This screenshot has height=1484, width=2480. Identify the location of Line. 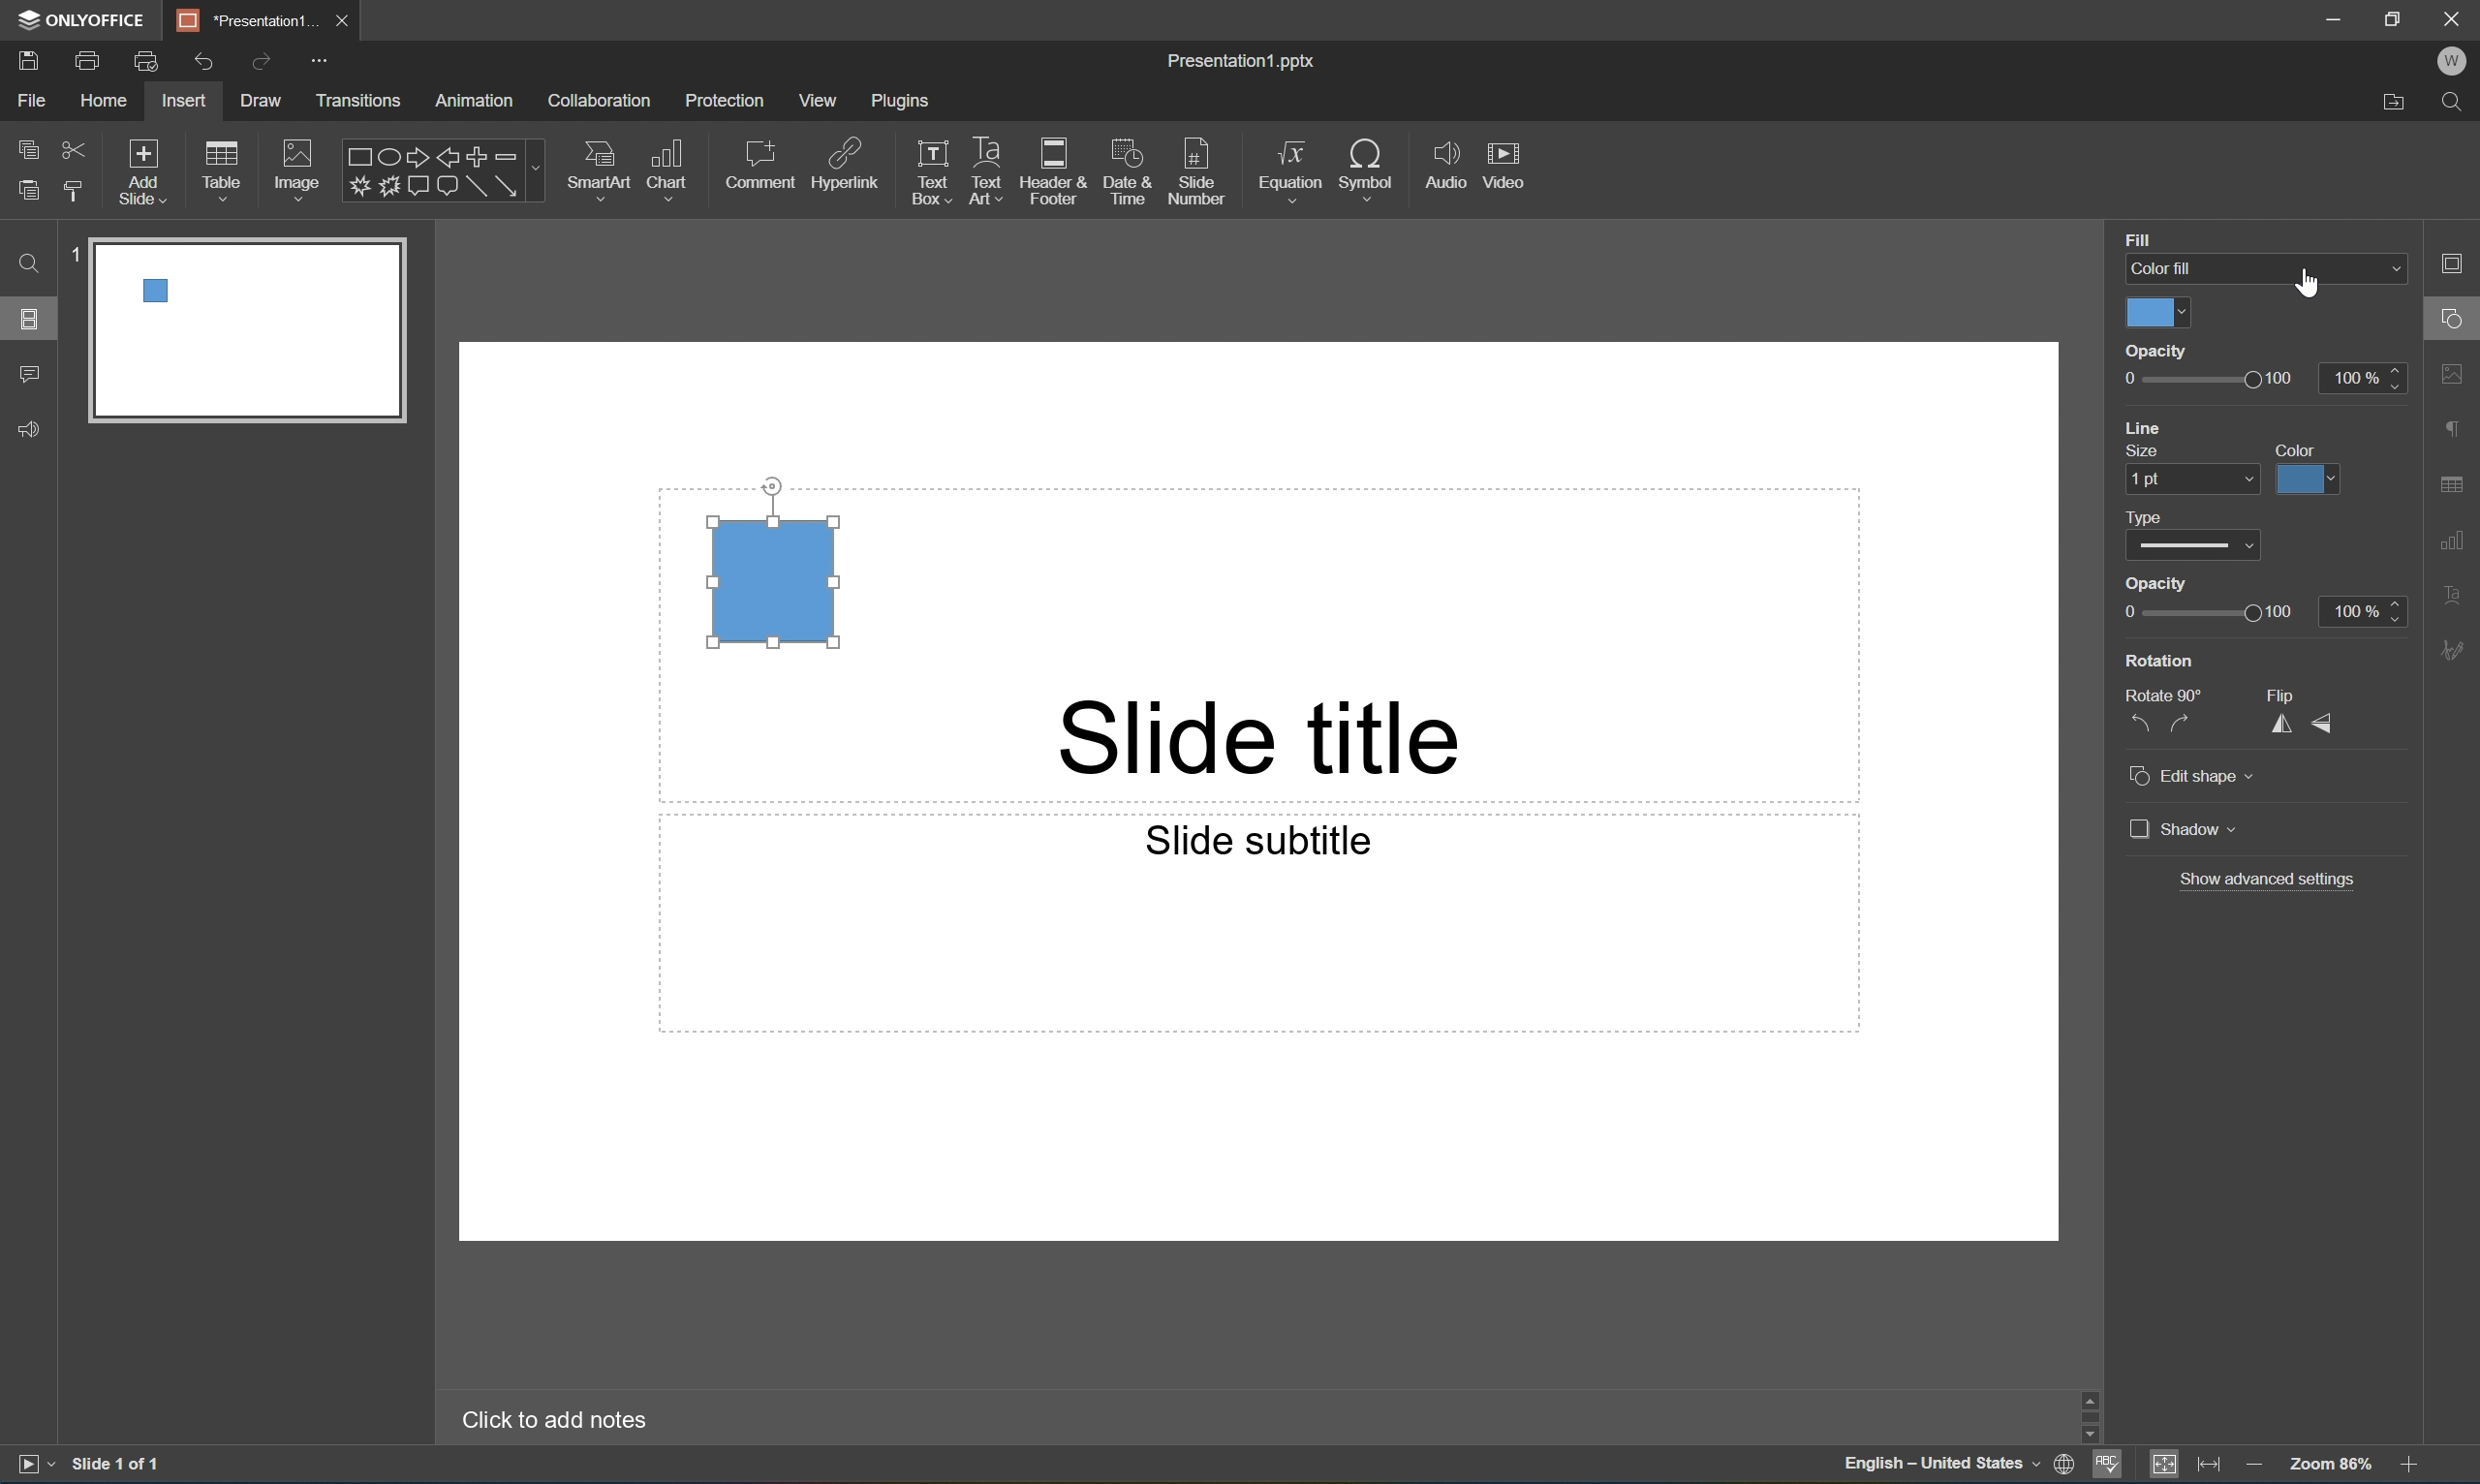
(2139, 427).